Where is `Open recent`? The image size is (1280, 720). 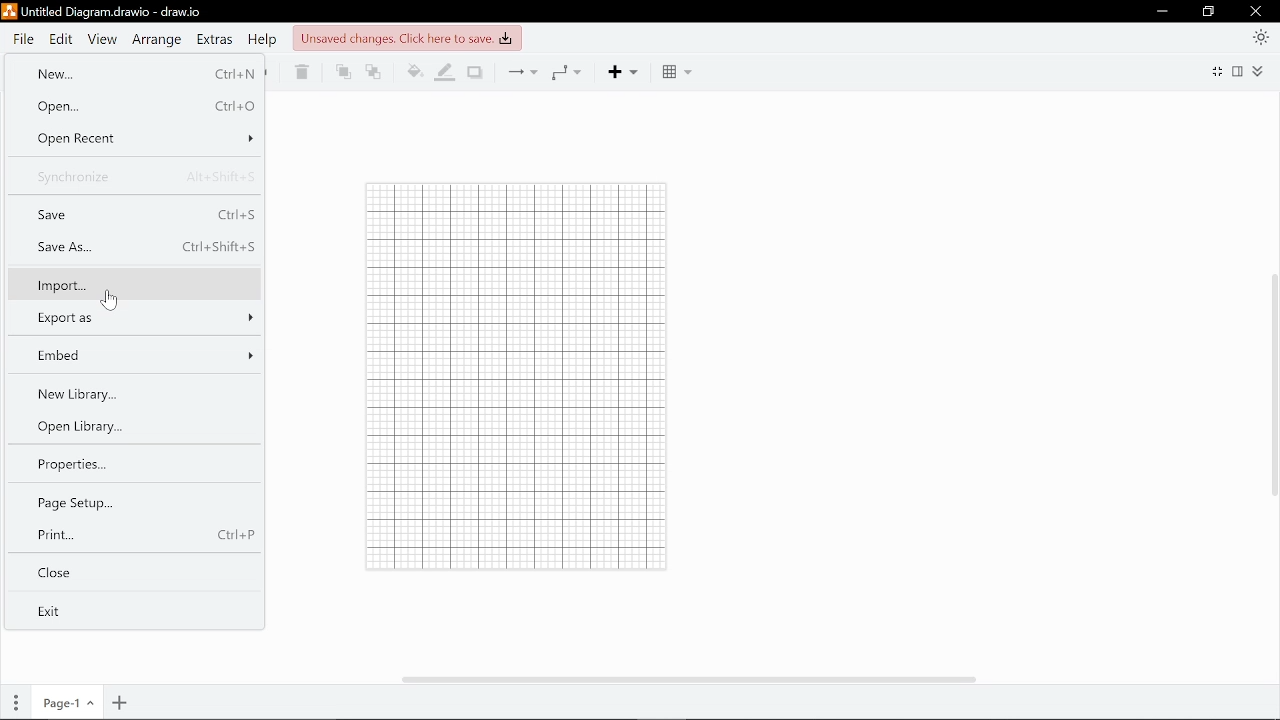
Open recent is located at coordinates (138, 137).